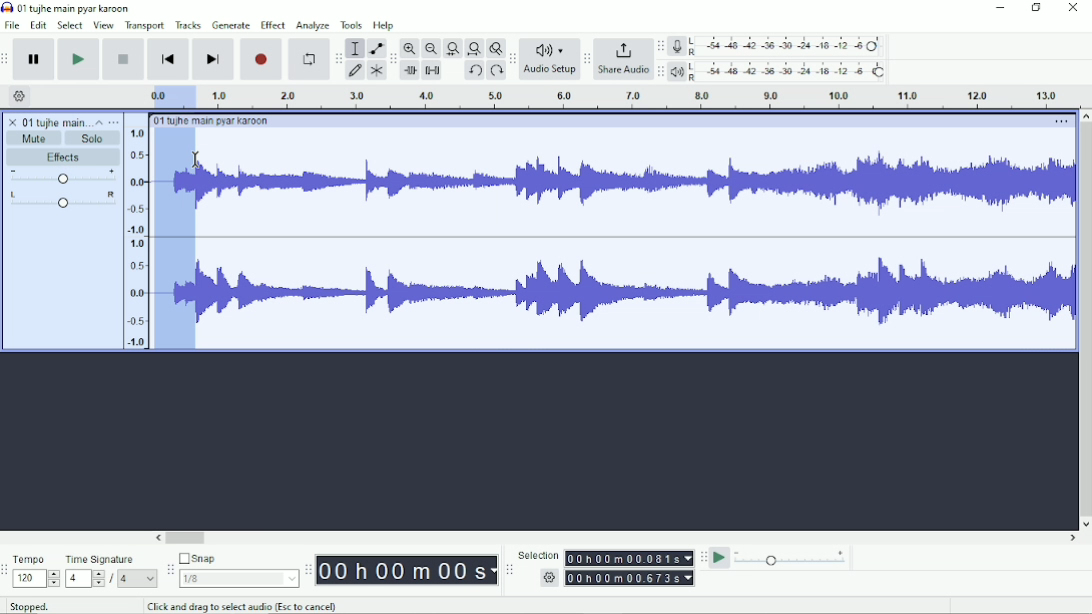  Describe the element at coordinates (145, 26) in the screenshot. I see `Transport` at that location.